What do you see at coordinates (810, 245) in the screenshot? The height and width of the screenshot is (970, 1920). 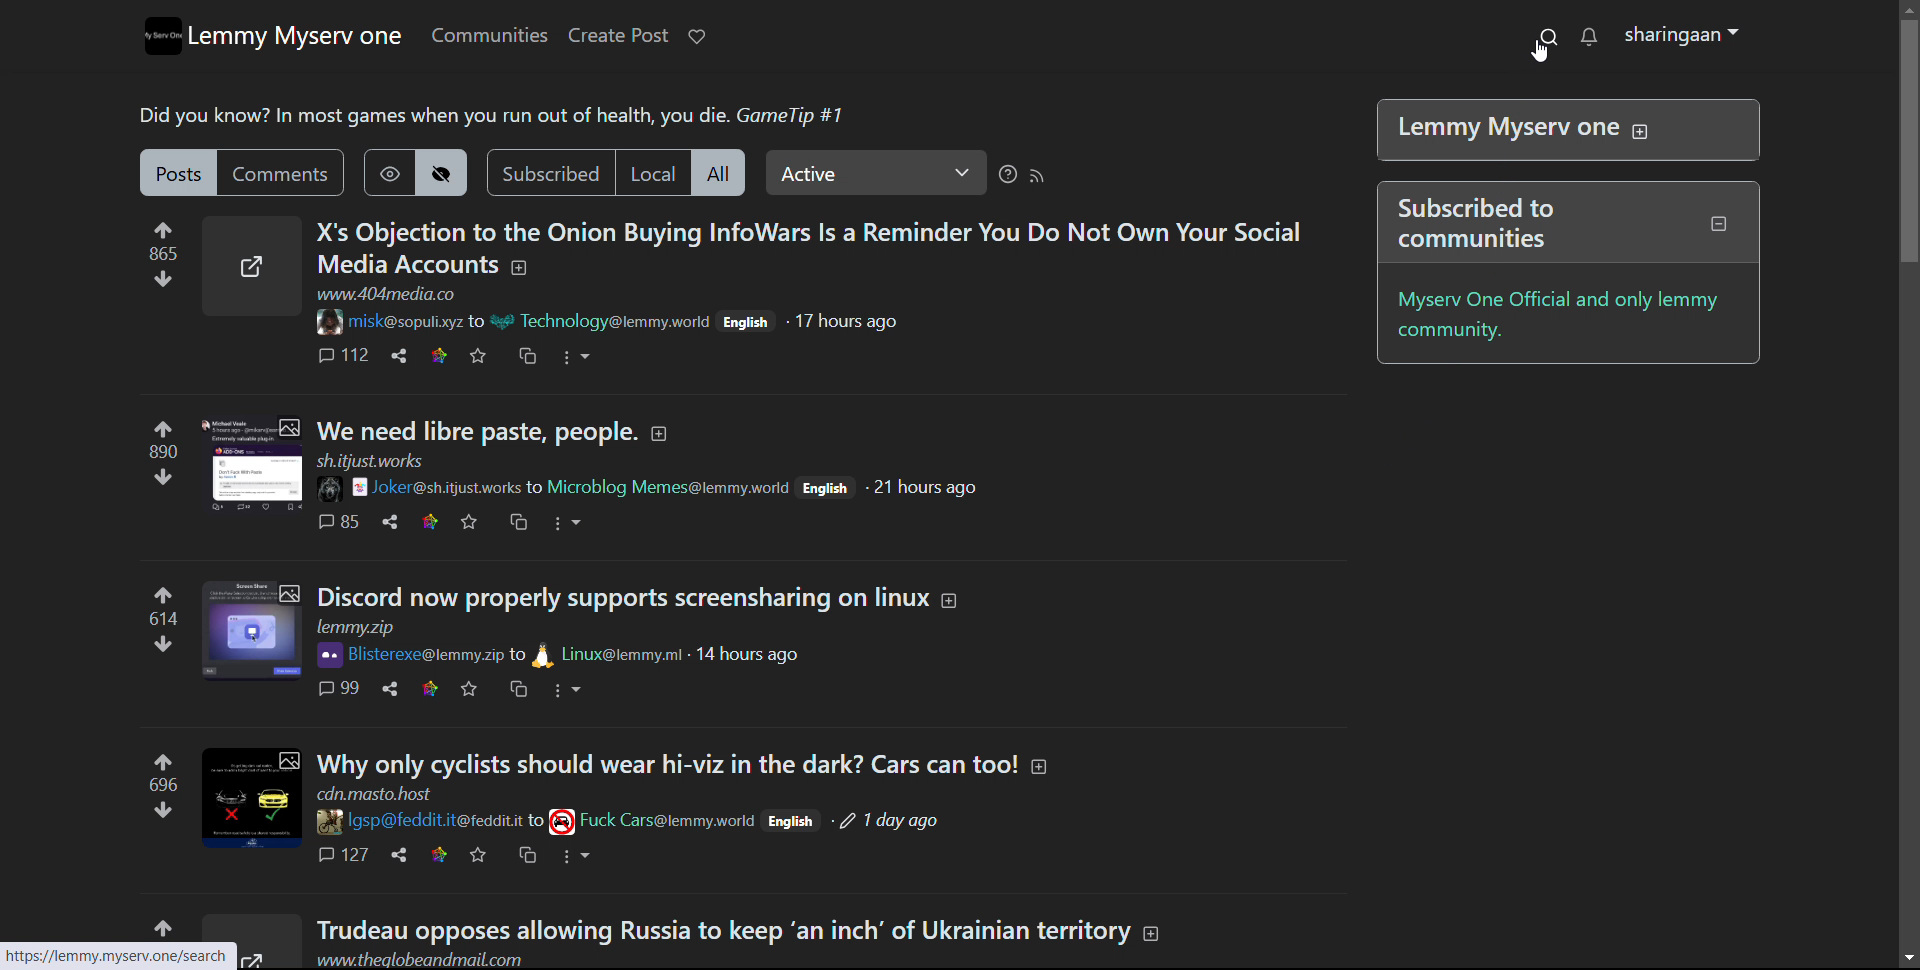 I see `Post on "X's Objection to the Onion Buying InfoWars Is a Reminder You Do Not Own Your SocialMedia Accounts"` at bounding box center [810, 245].